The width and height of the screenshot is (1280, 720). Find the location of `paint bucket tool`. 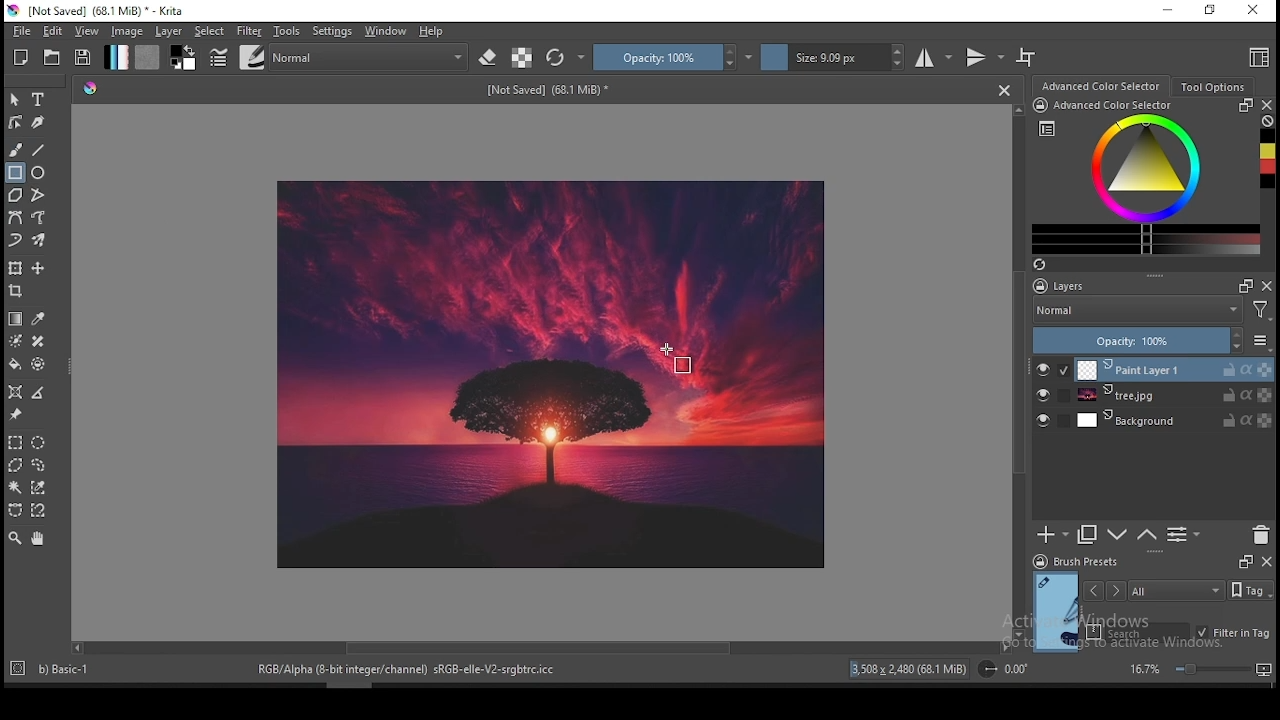

paint bucket tool is located at coordinates (17, 365).